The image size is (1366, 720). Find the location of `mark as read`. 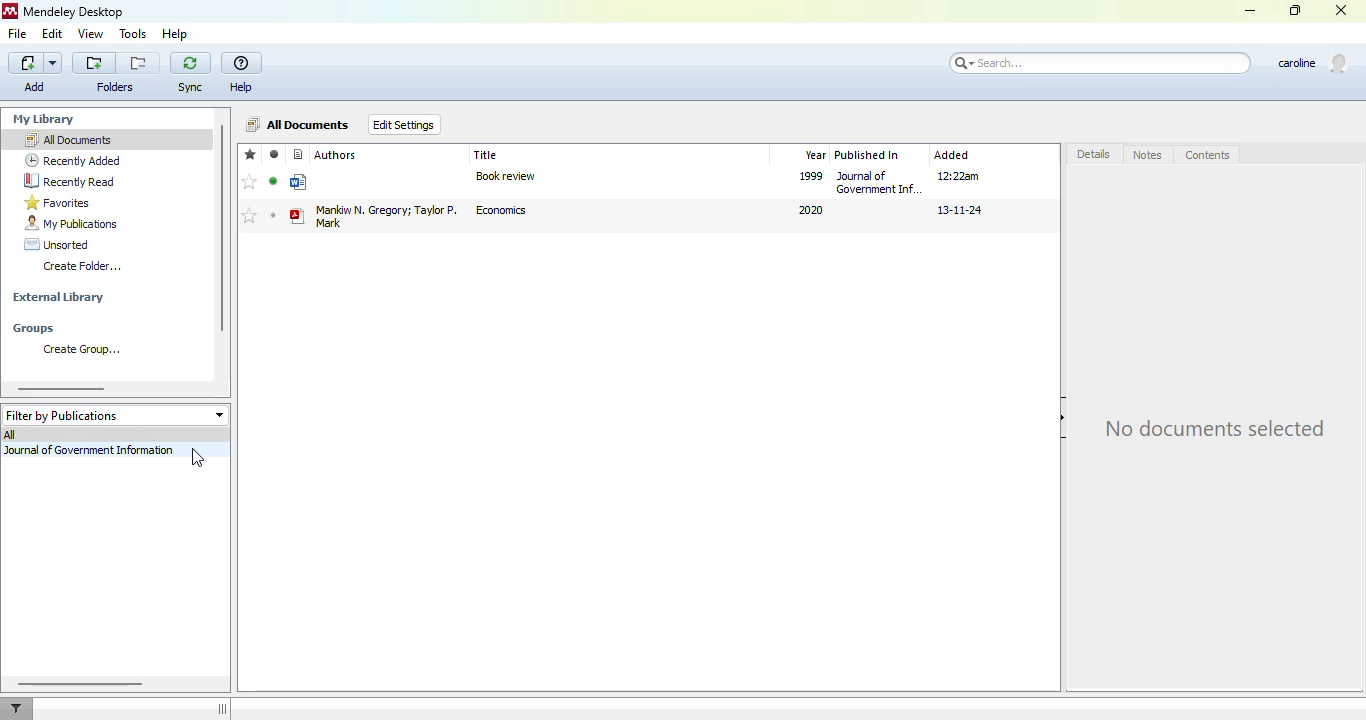

mark as read is located at coordinates (273, 181).